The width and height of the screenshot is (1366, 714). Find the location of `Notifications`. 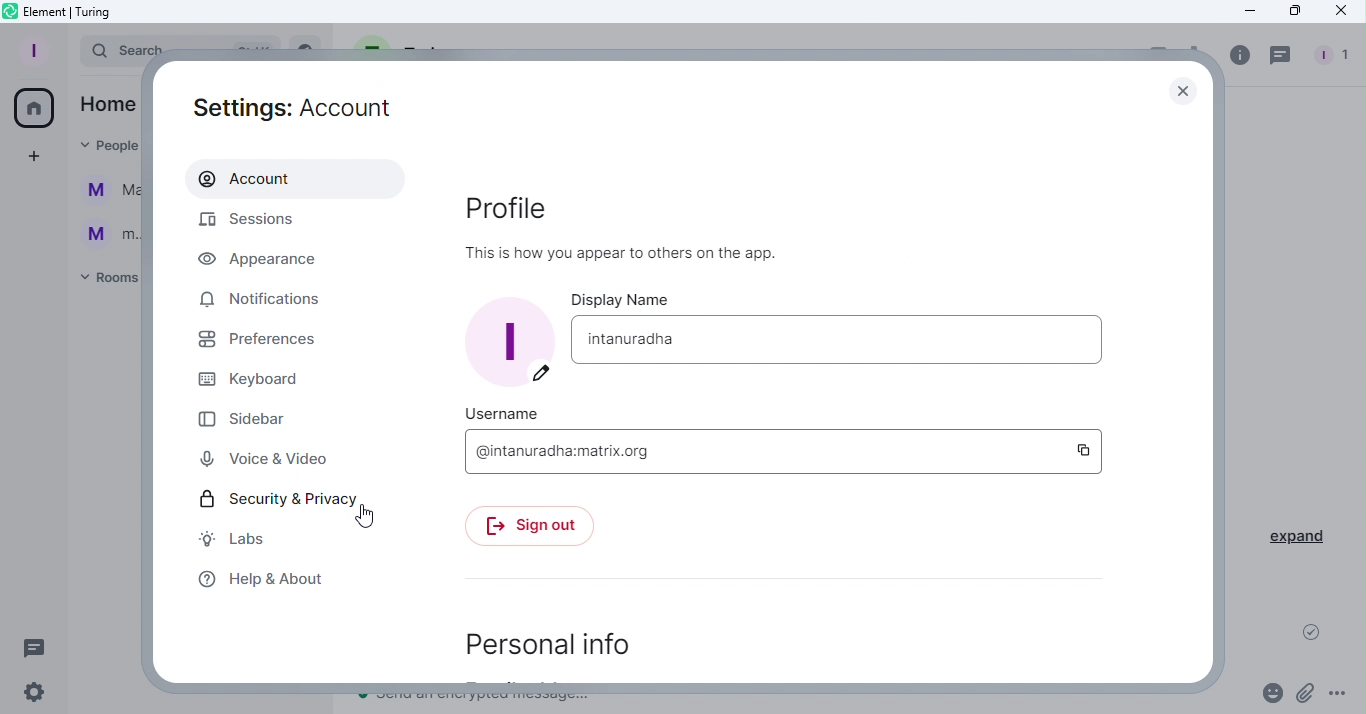

Notifications is located at coordinates (262, 301).